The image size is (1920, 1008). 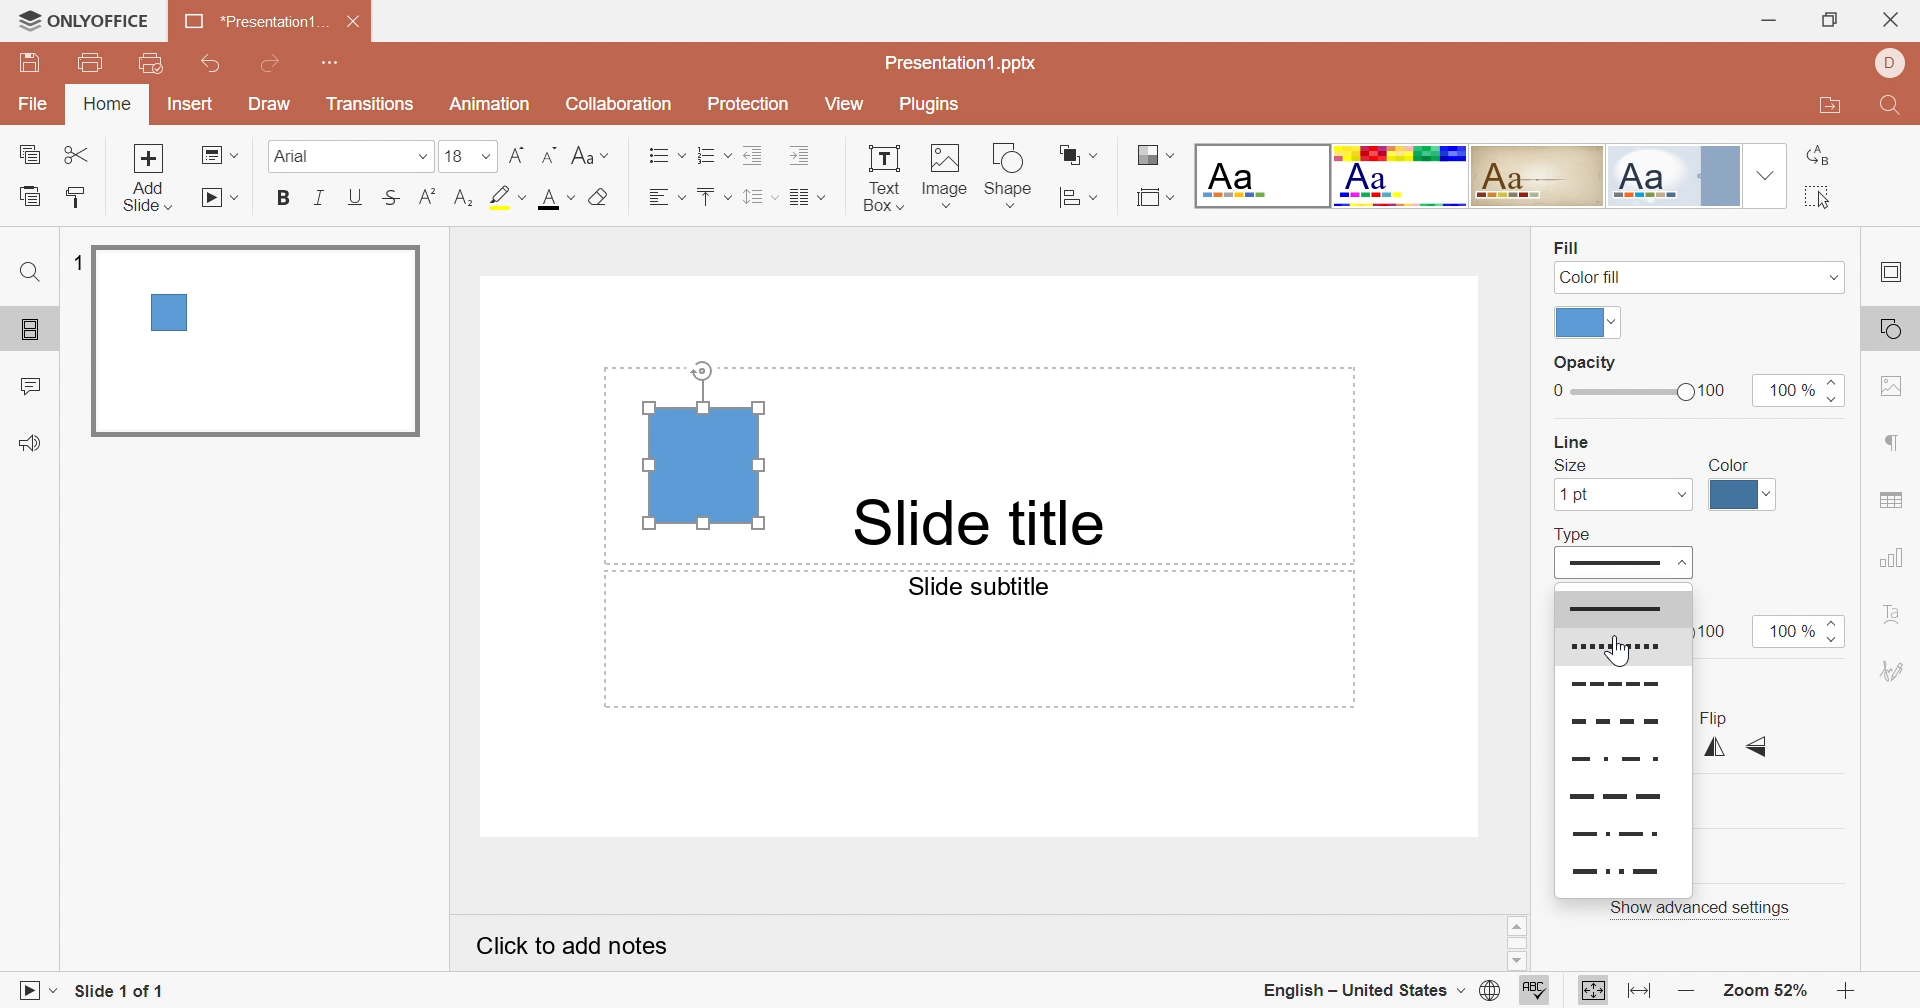 What do you see at coordinates (1622, 608) in the screenshot?
I see `Line` at bounding box center [1622, 608].